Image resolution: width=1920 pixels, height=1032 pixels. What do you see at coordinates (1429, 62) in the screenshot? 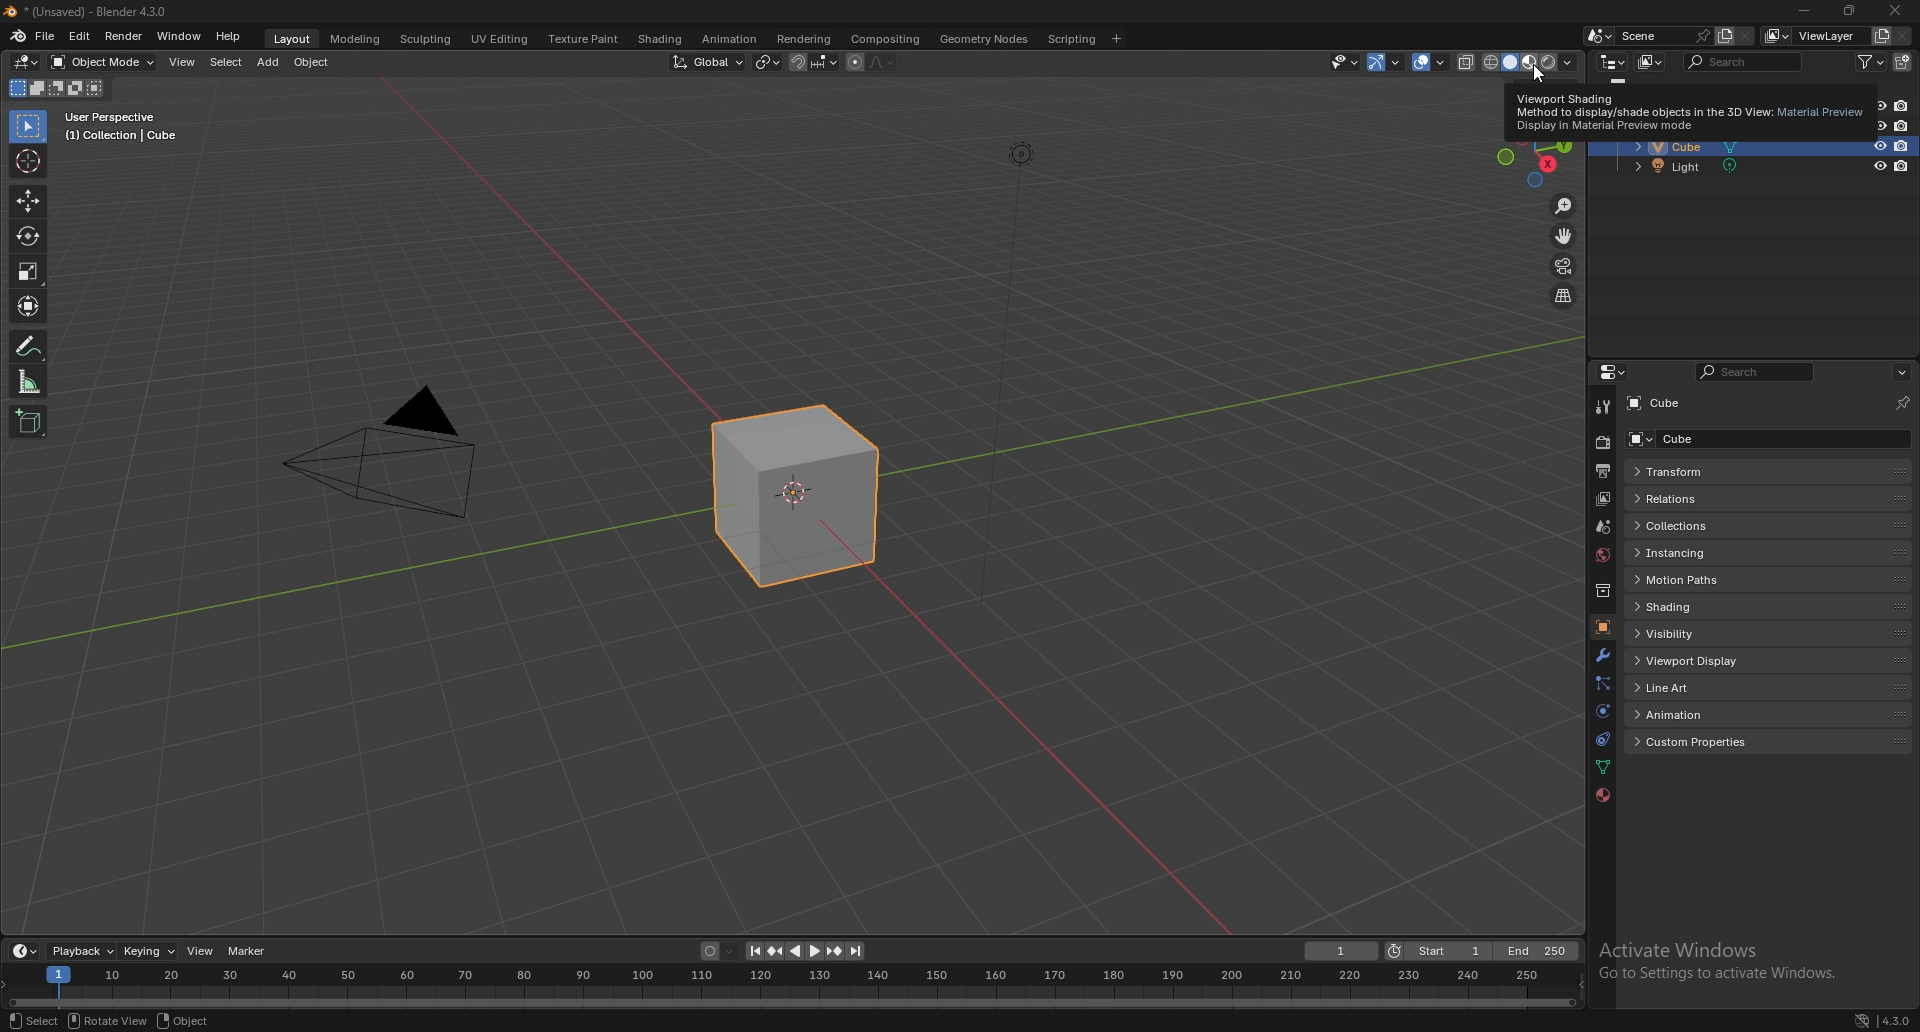
I see `show overlays` at bounding box center [1429, 62].